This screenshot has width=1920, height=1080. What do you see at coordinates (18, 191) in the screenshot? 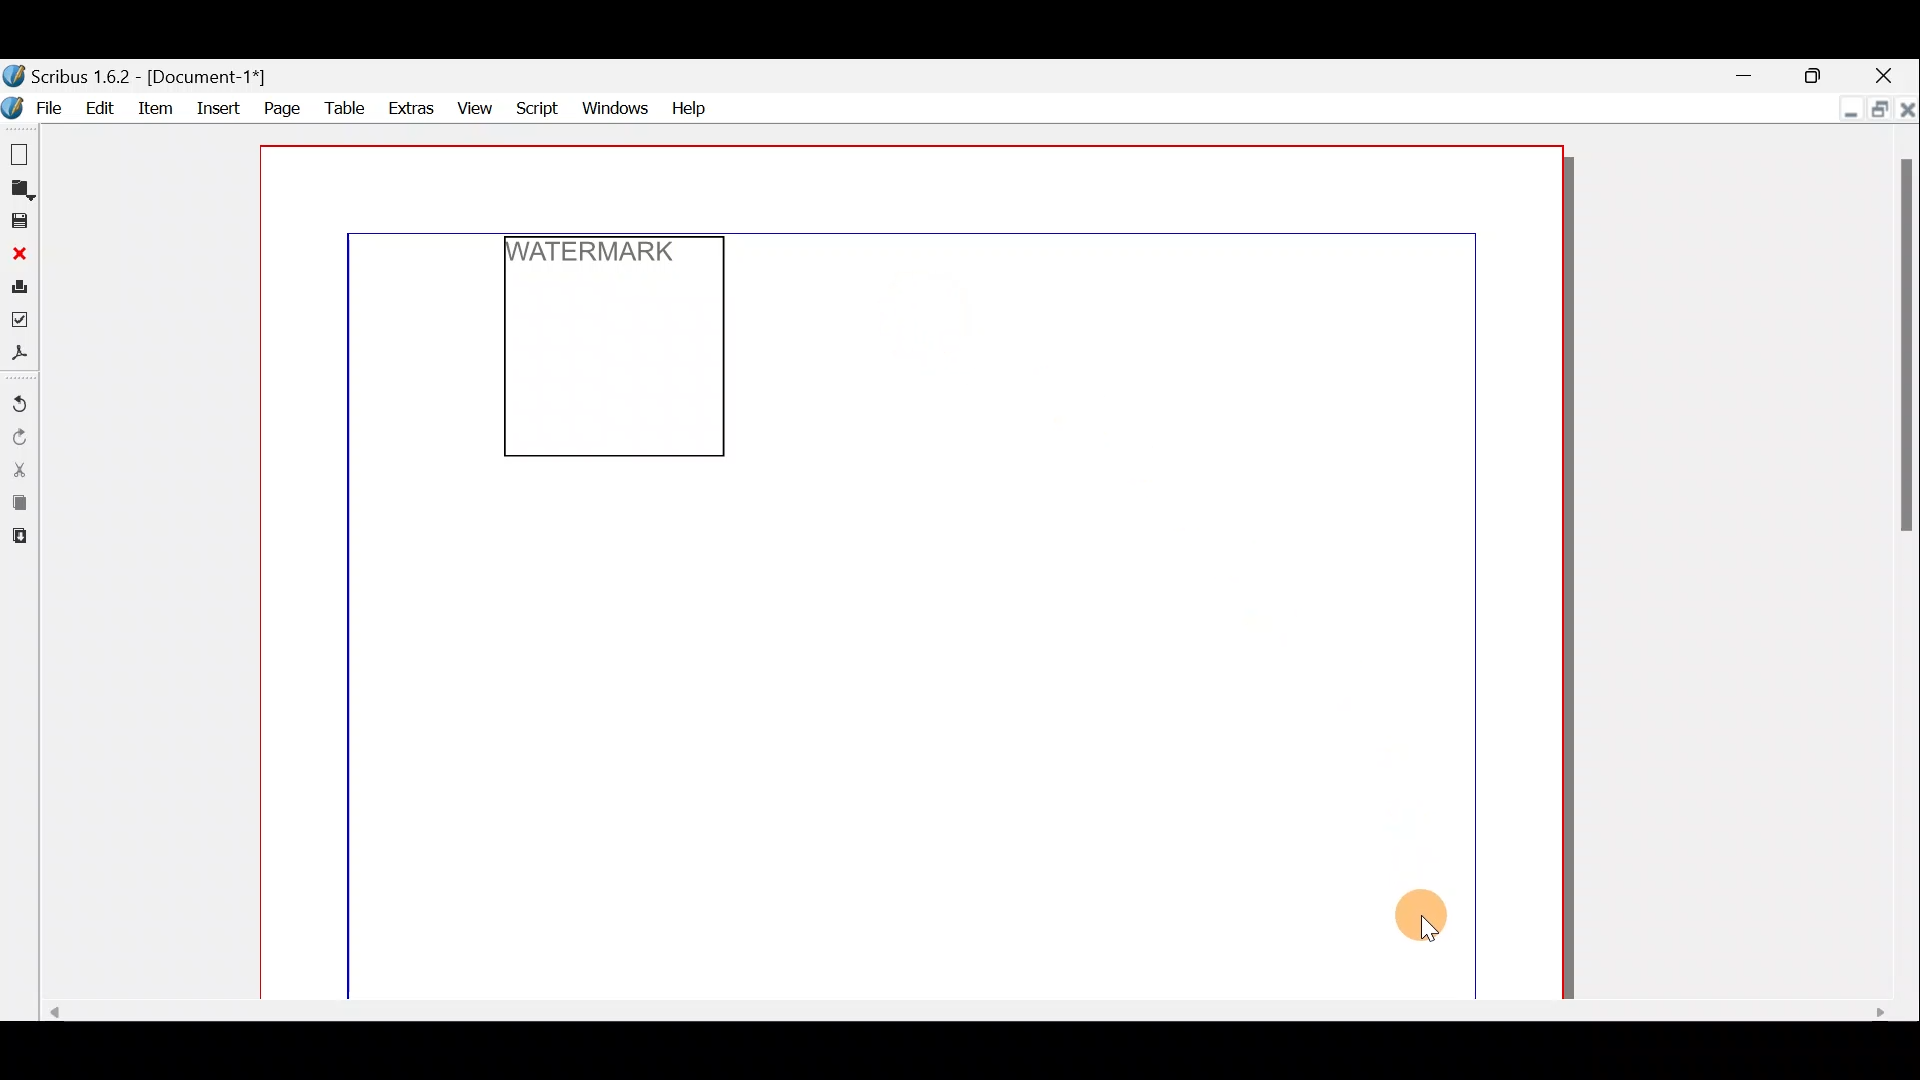
I see `Open` at bounding box center [18, 191].